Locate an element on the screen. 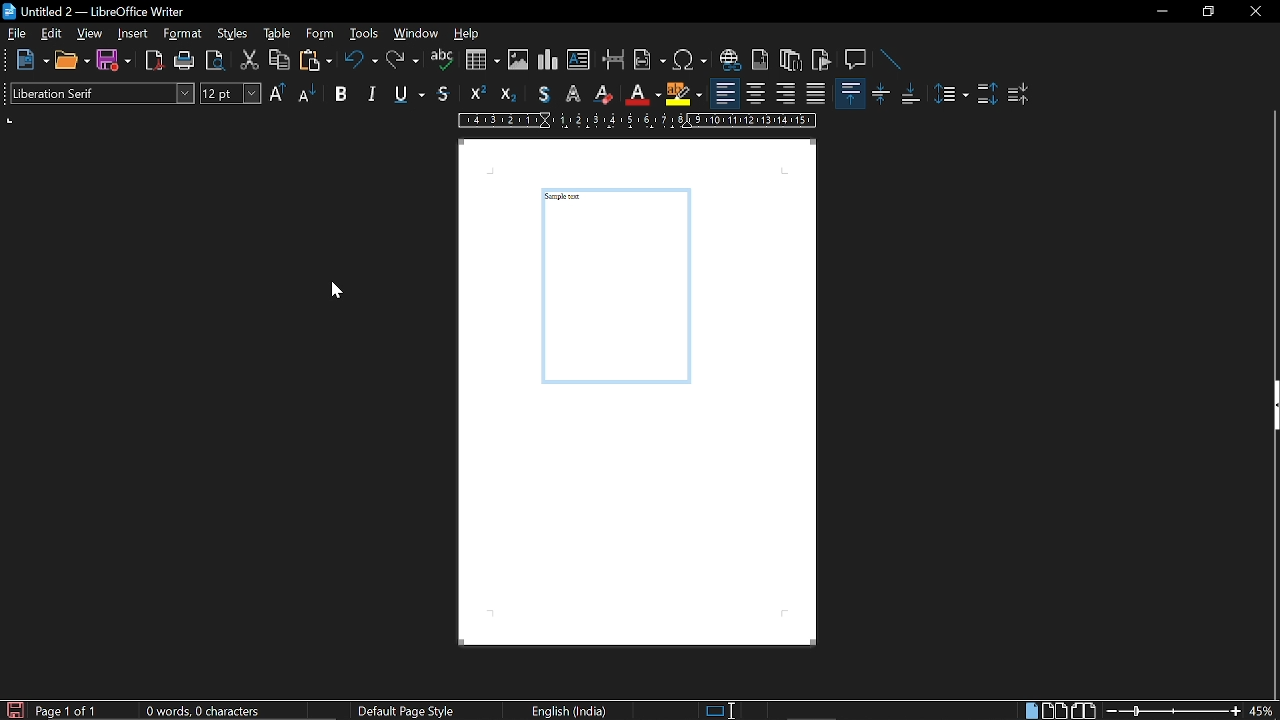 The width and height of the screenshot is (1280, 720). tools is located at coordinates (362, 35).